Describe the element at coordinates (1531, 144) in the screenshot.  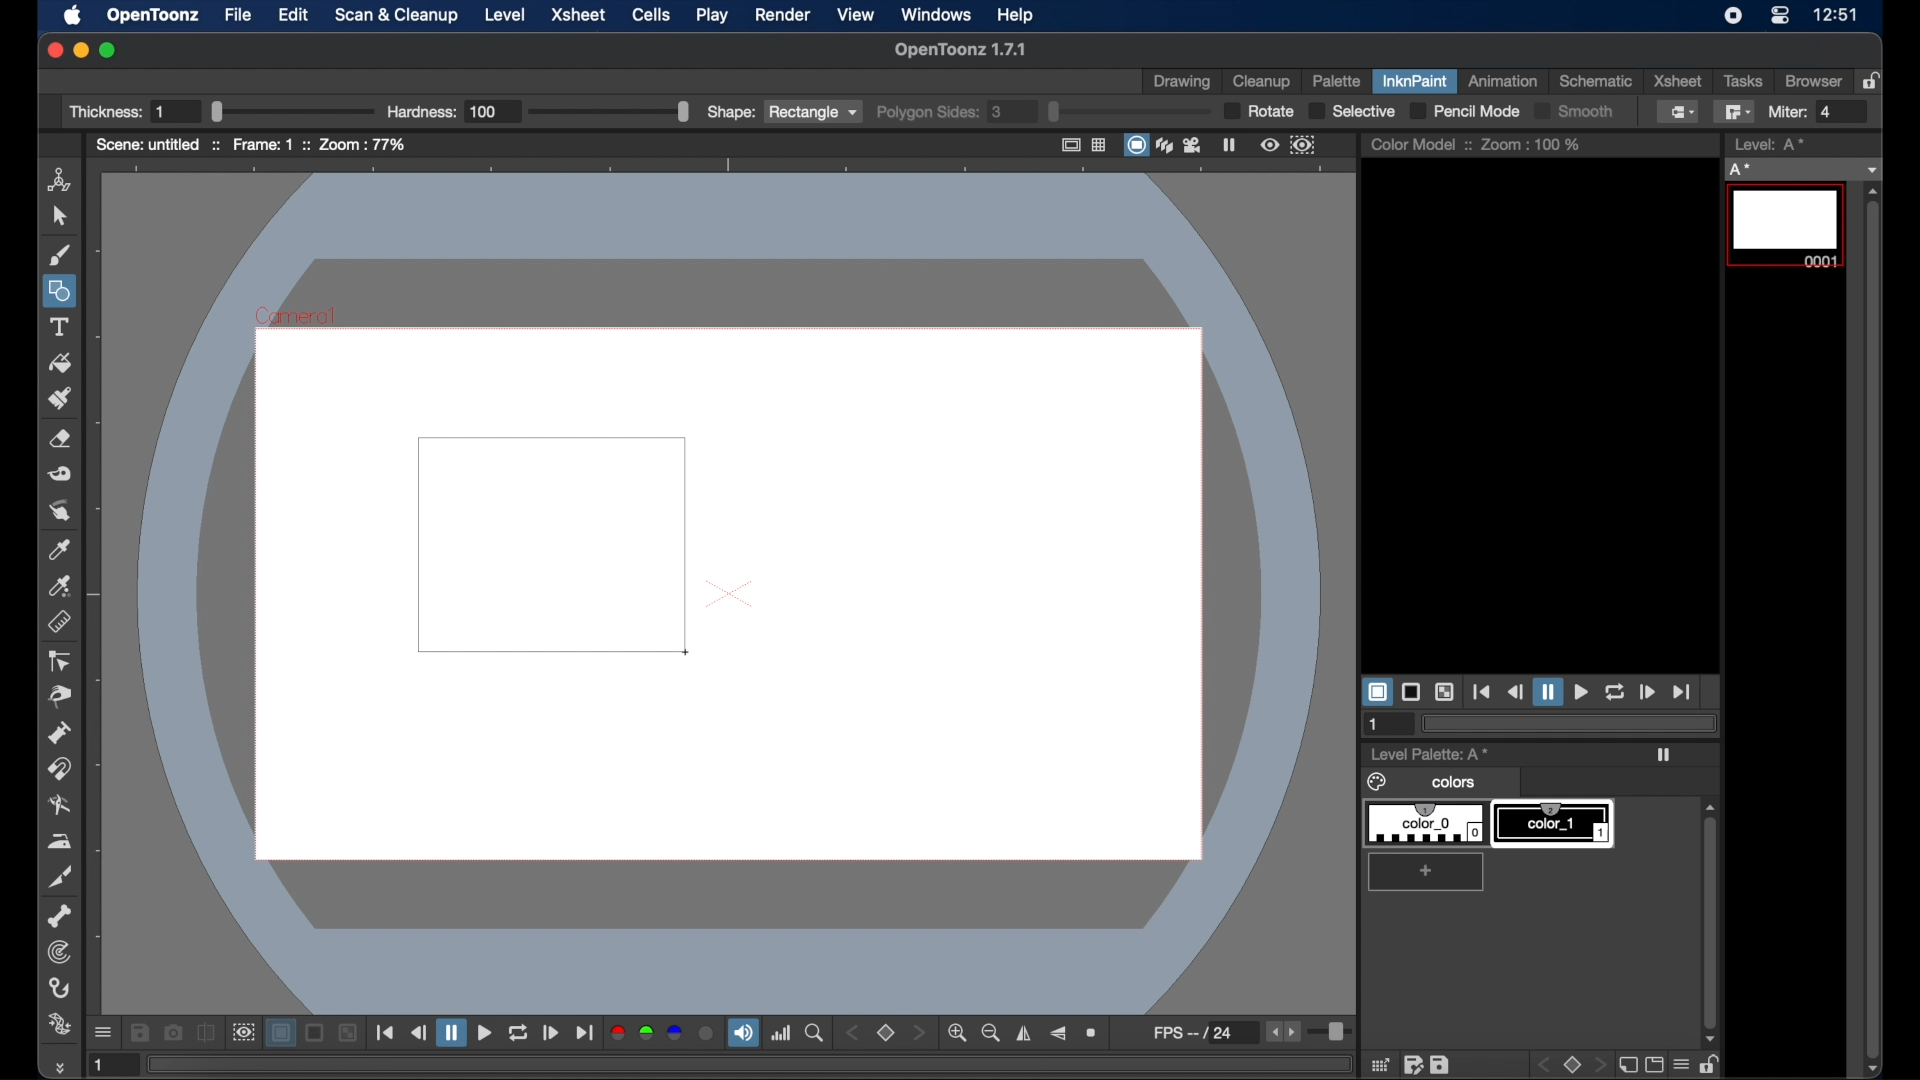
I see `zoom : 100%` at that location.